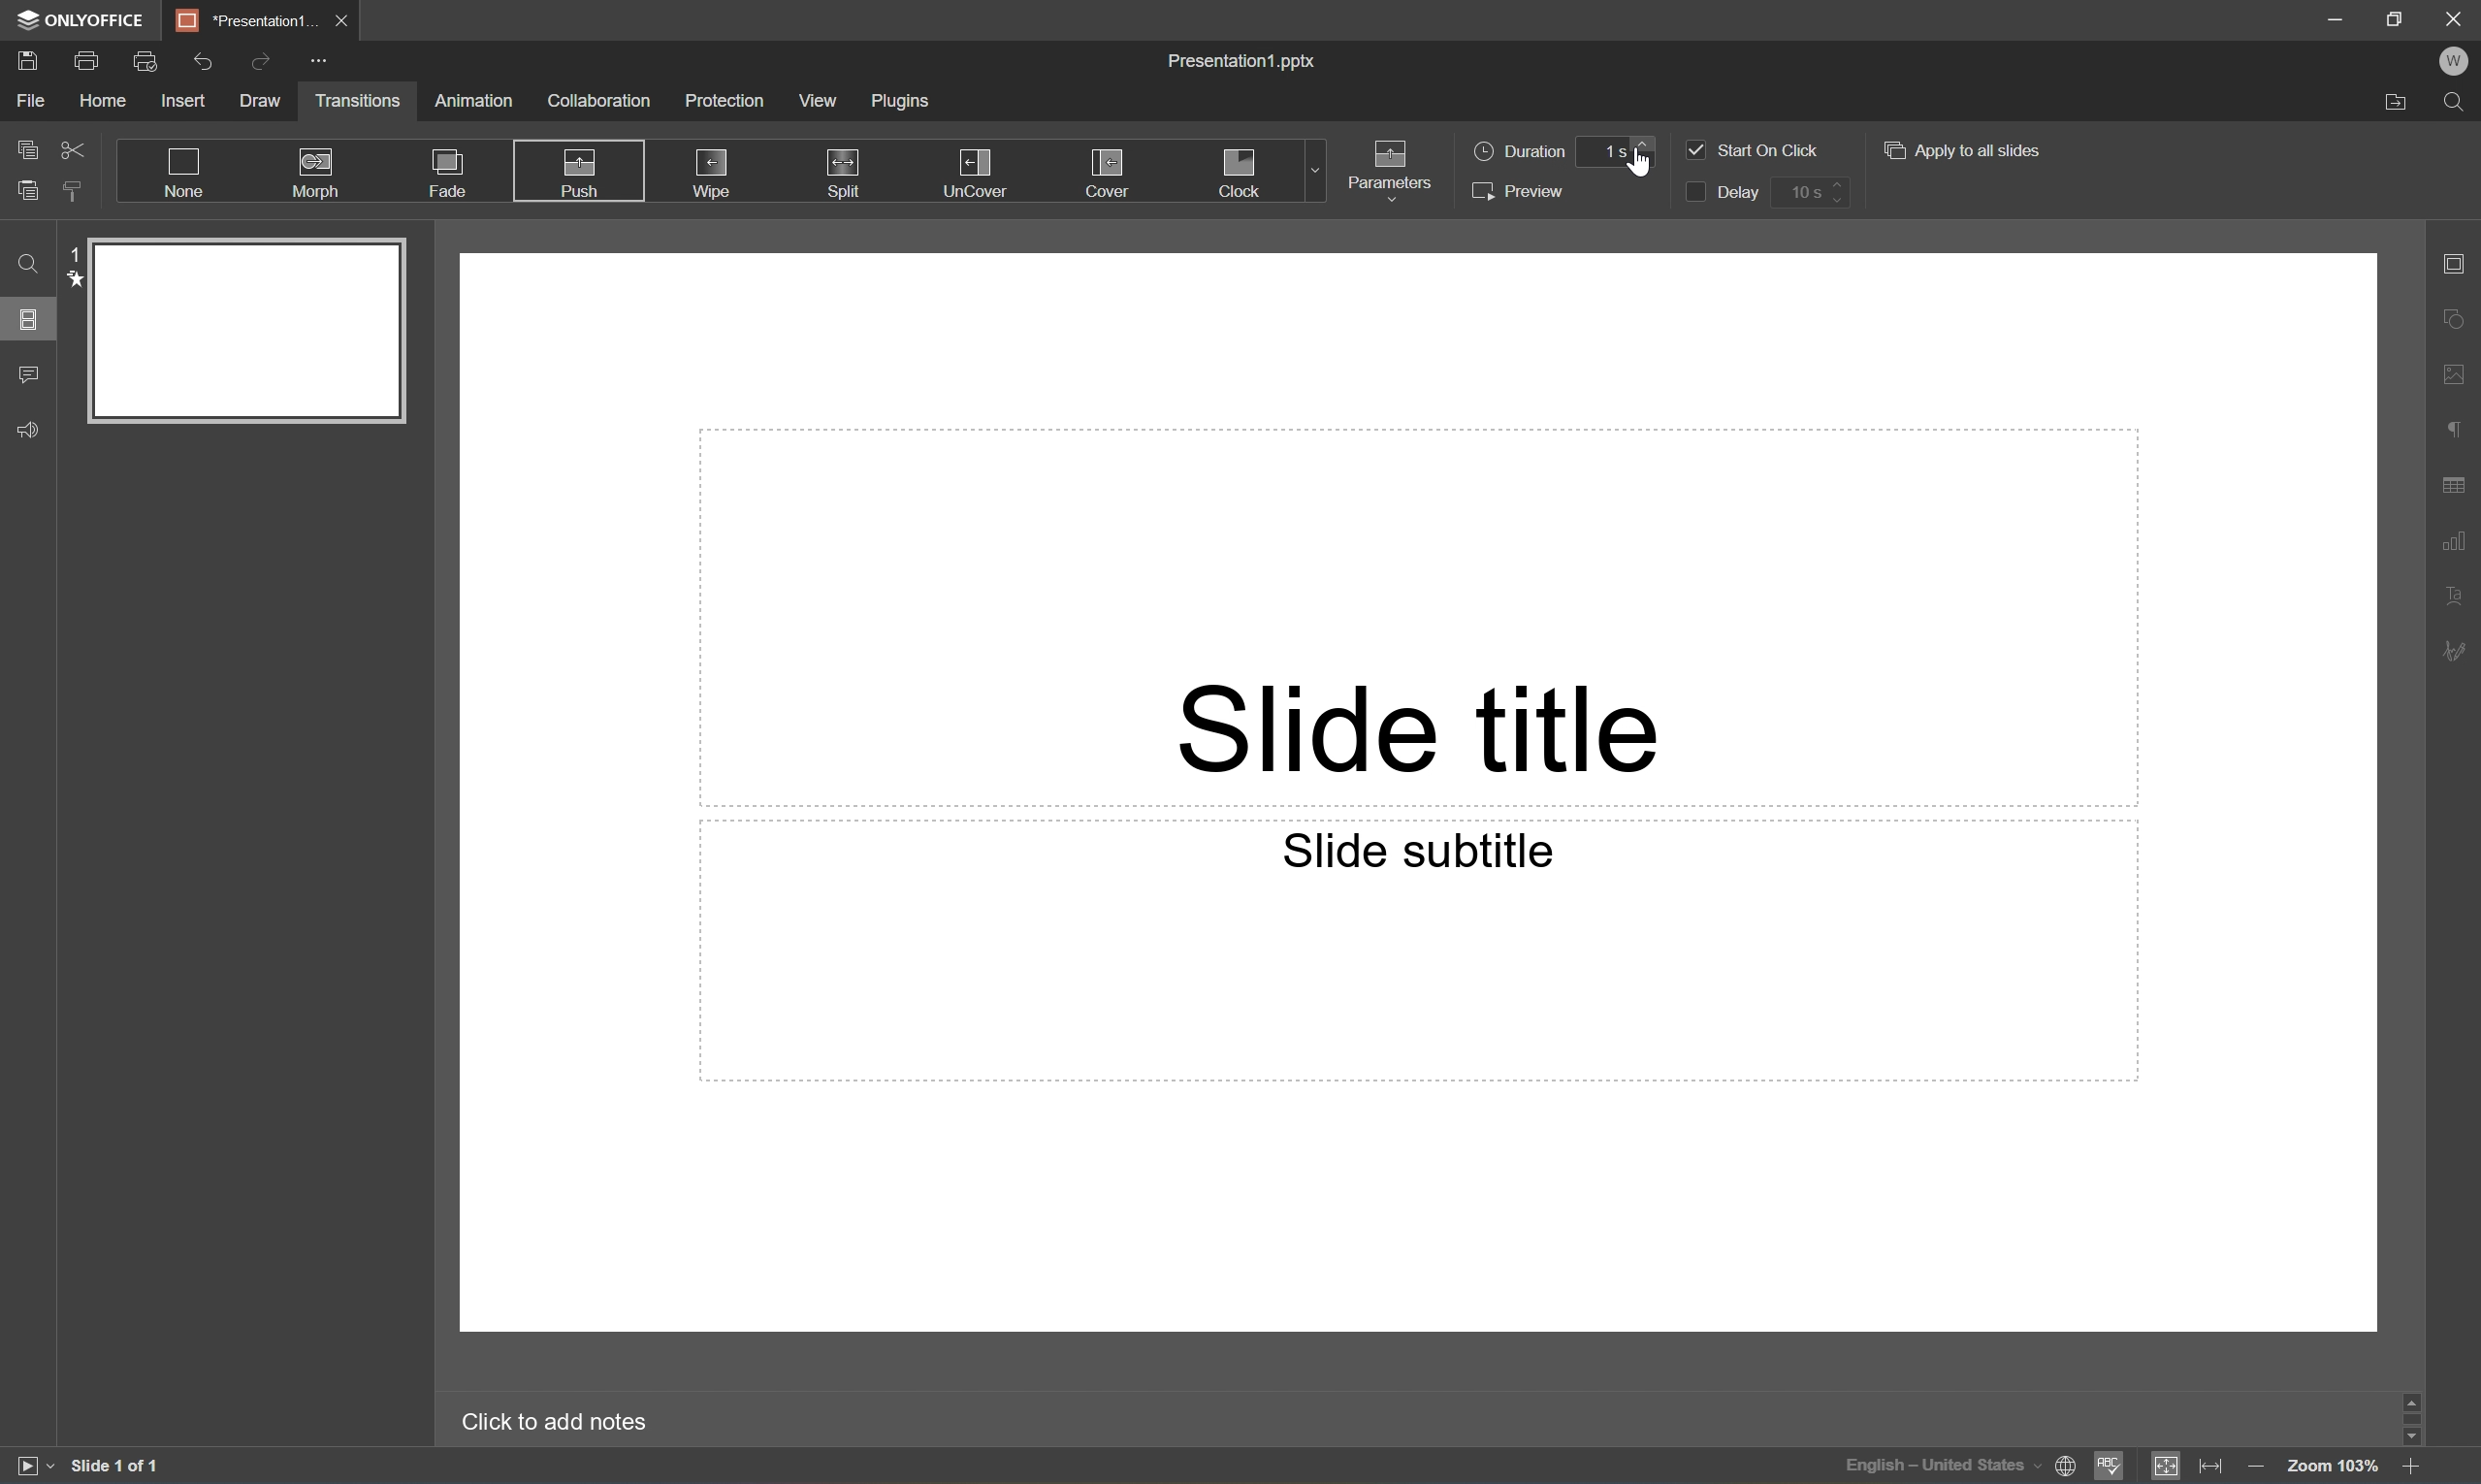  I want to click on Redo, so click(259, 61).